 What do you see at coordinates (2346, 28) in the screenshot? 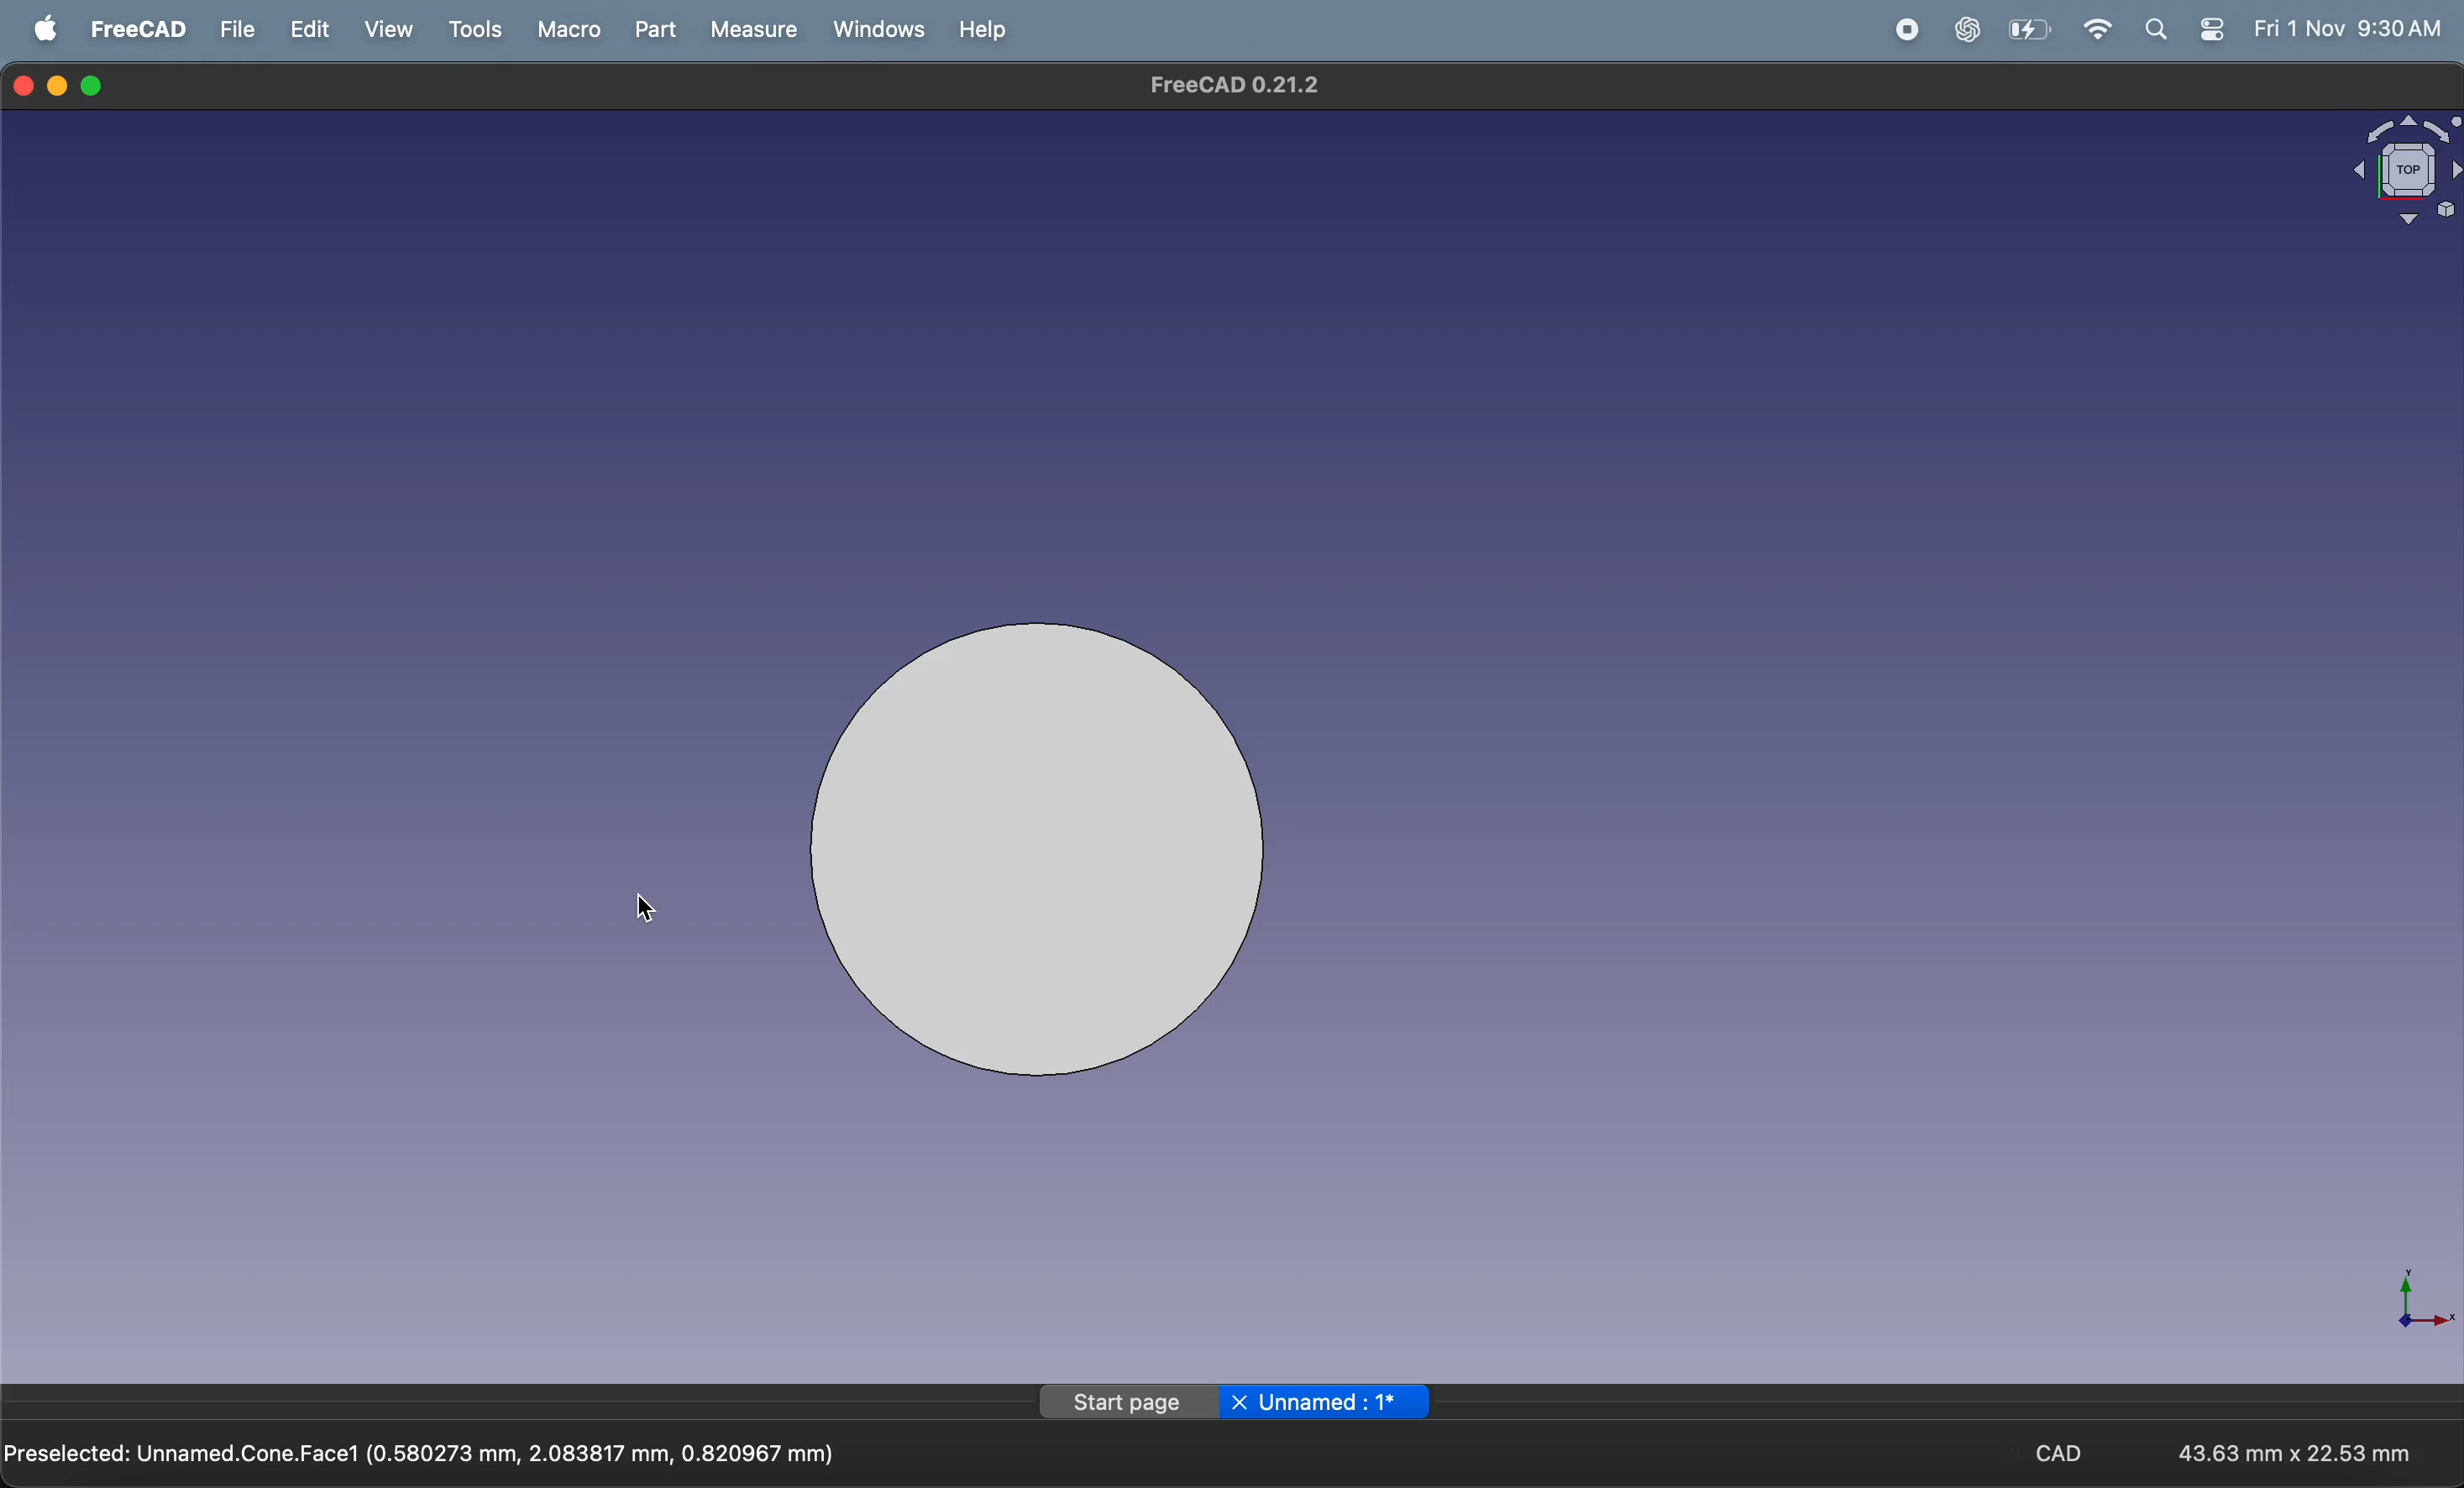
I see `Fri 1 Nov 9:30 AM` at bounding box center [2346, 28].